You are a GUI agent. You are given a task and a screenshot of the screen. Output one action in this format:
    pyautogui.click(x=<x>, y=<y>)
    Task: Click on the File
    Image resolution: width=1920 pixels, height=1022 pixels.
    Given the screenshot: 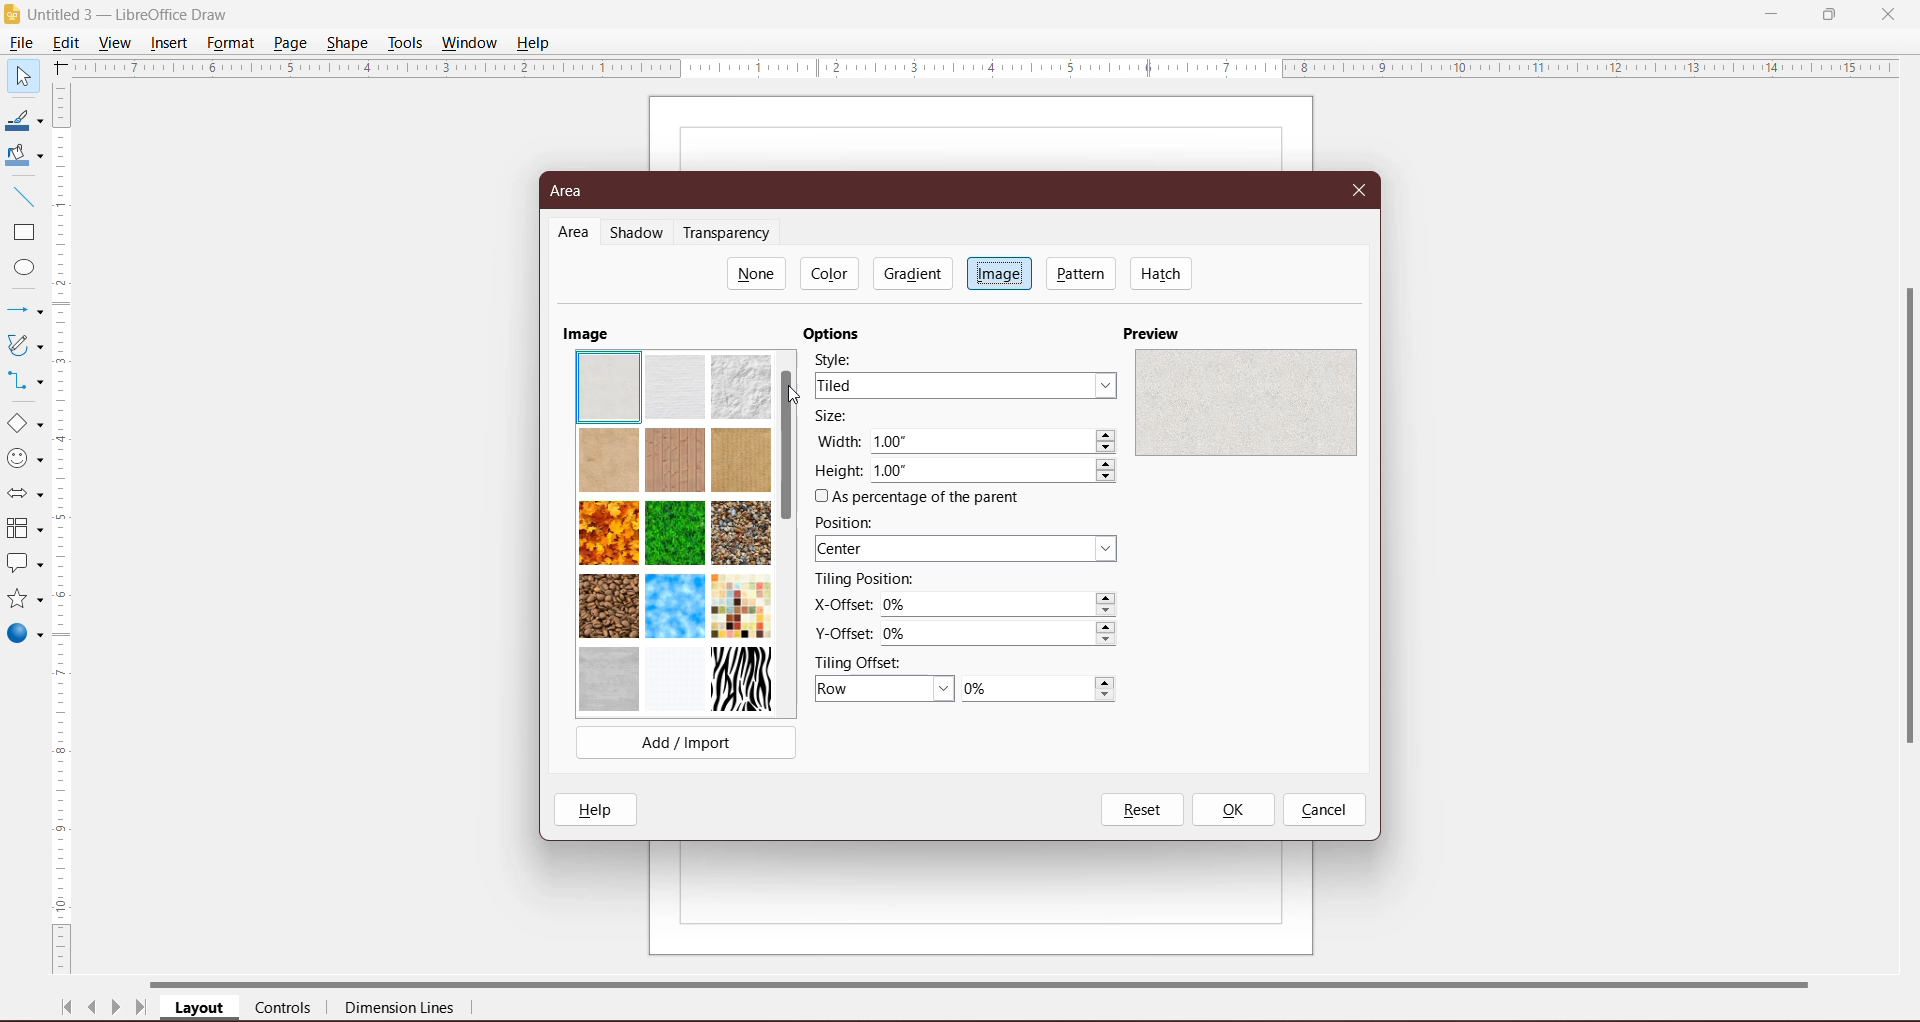 What is the action you would take?
    pyautogui.click(x=20, y=43)
    